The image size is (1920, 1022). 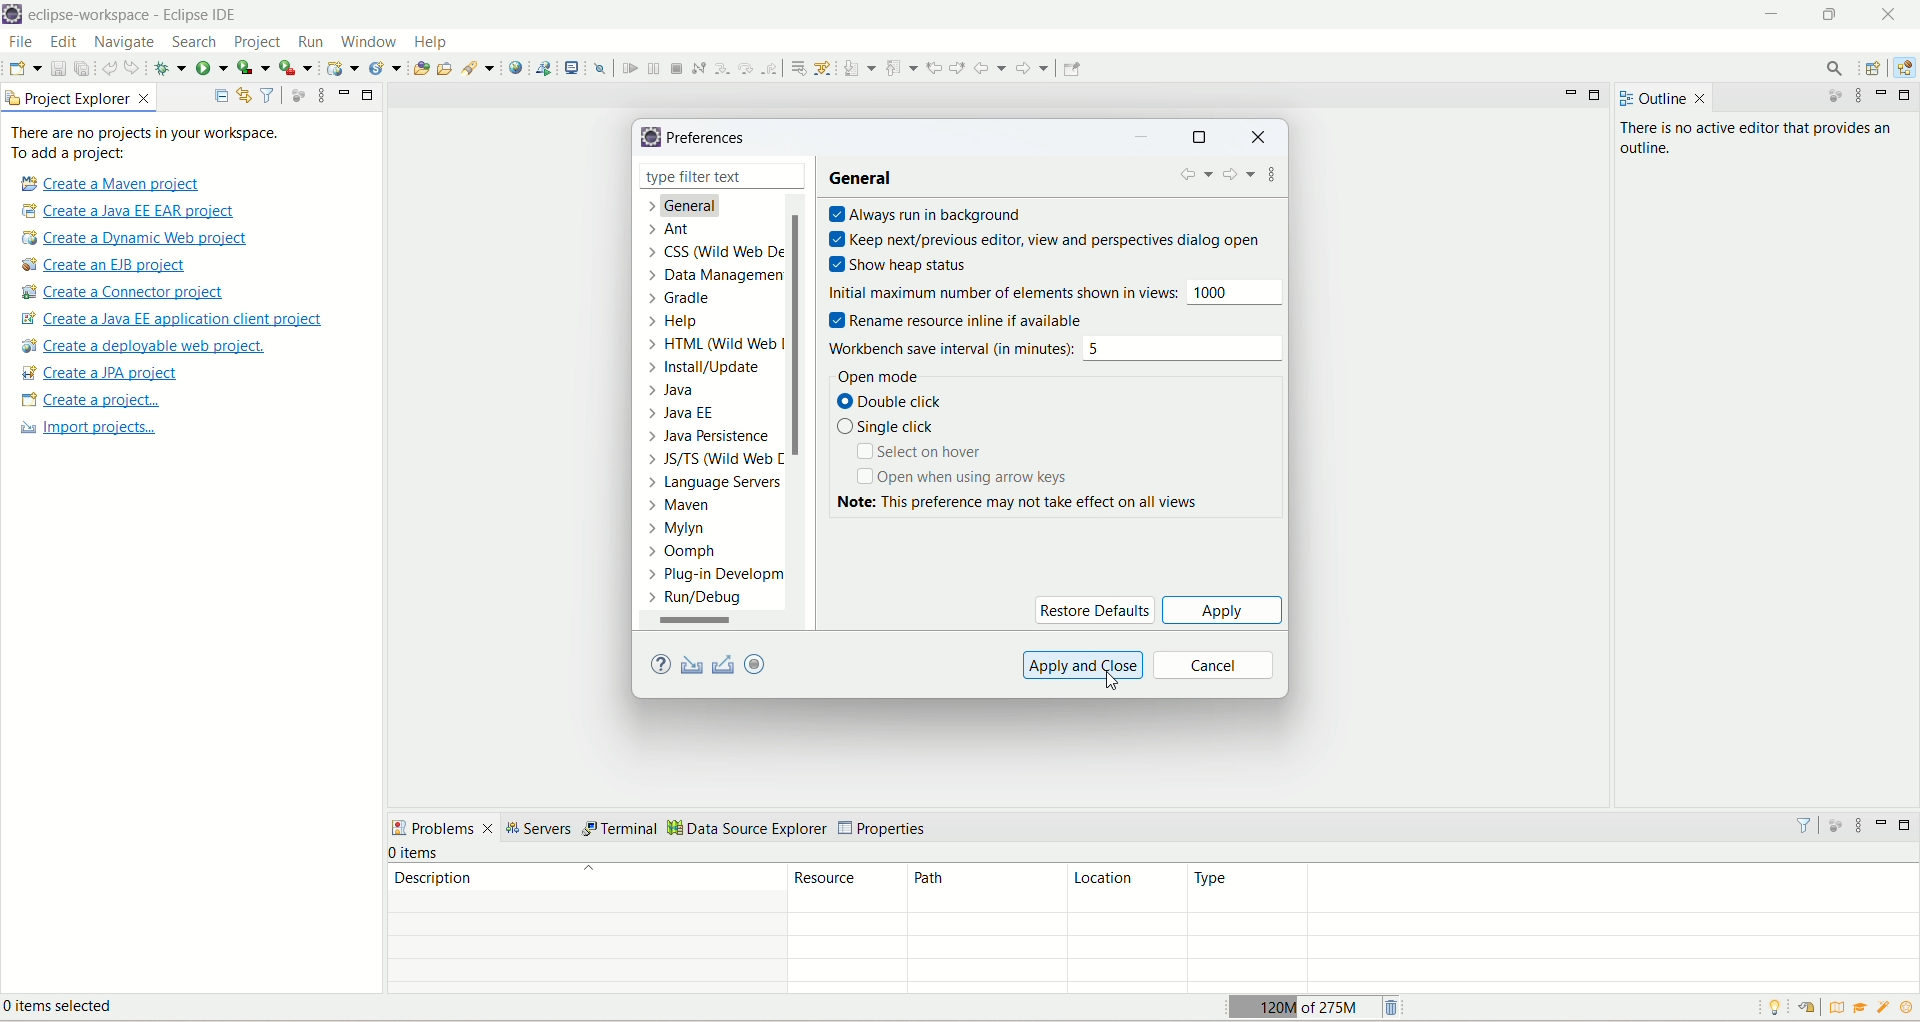 I want to click on focus on active task, so click(x=1833, y=823).